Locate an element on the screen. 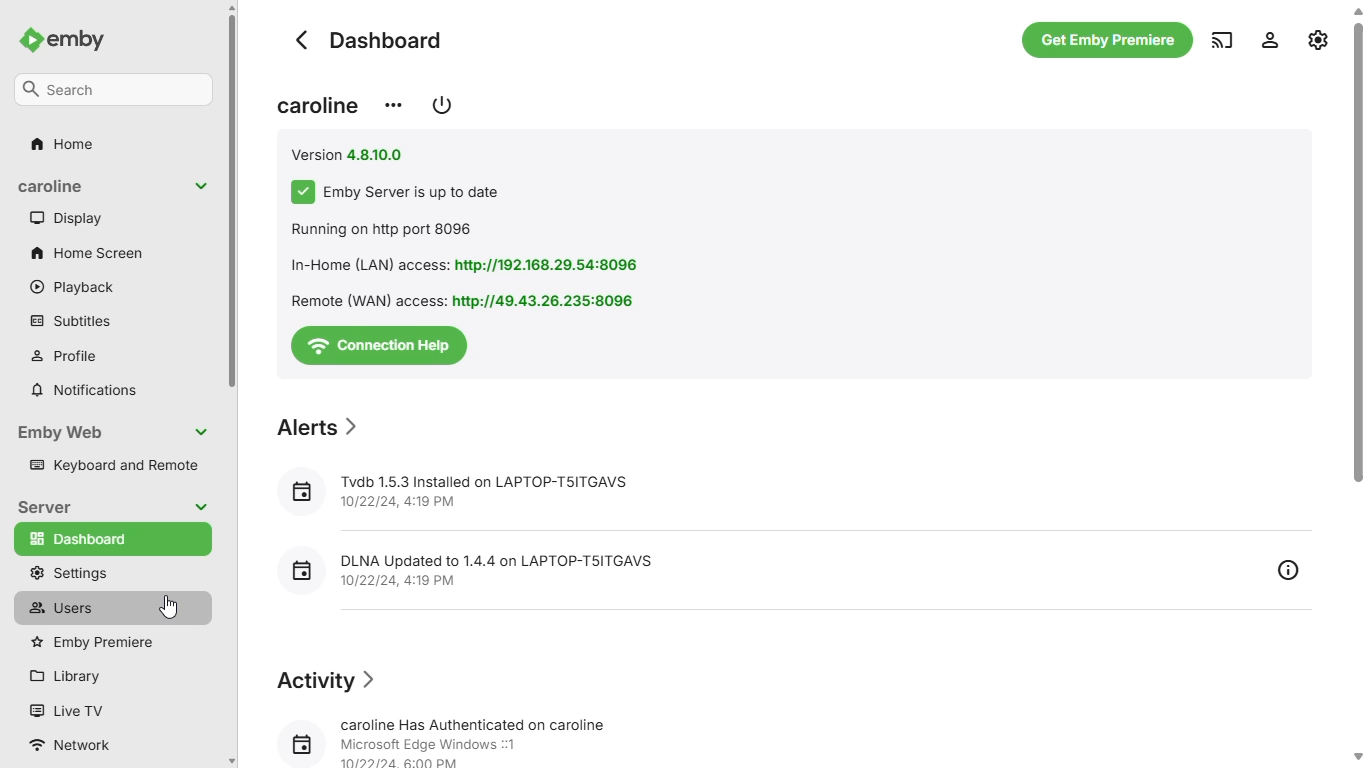 This screenshot has width=1366, height=768. Microsoft Edge Windows 1 is located at coordinates (431, 744).